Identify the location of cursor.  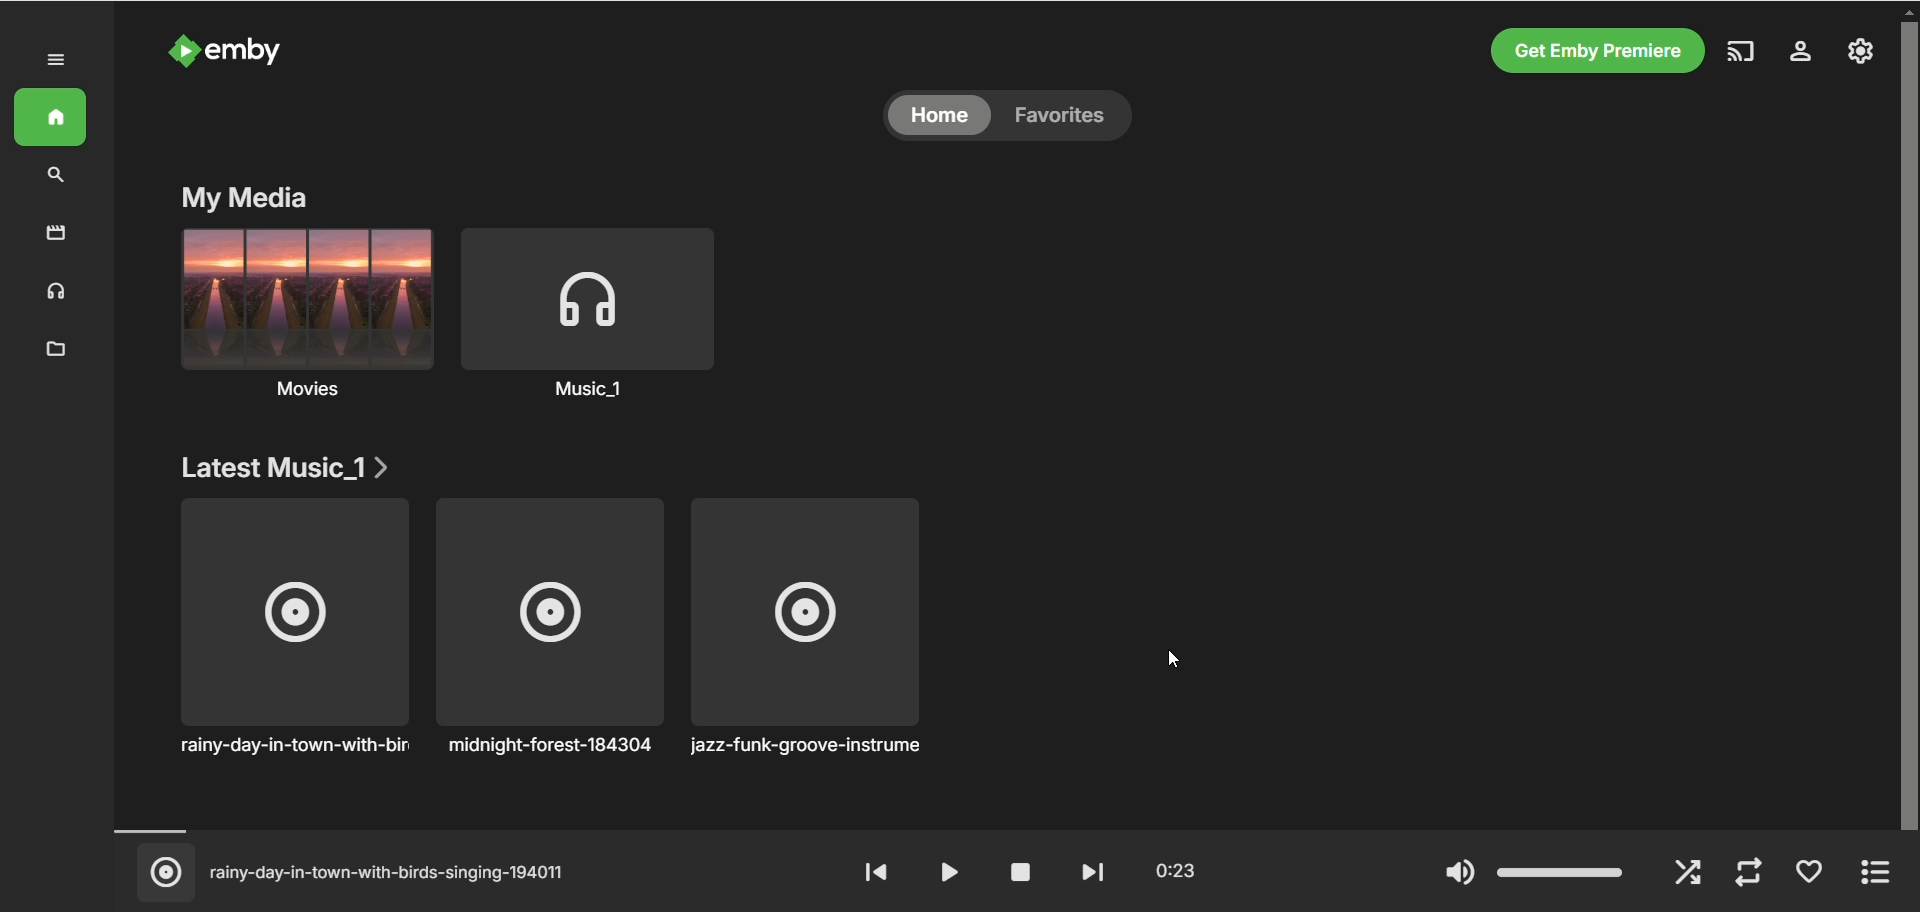
(1173, 659).